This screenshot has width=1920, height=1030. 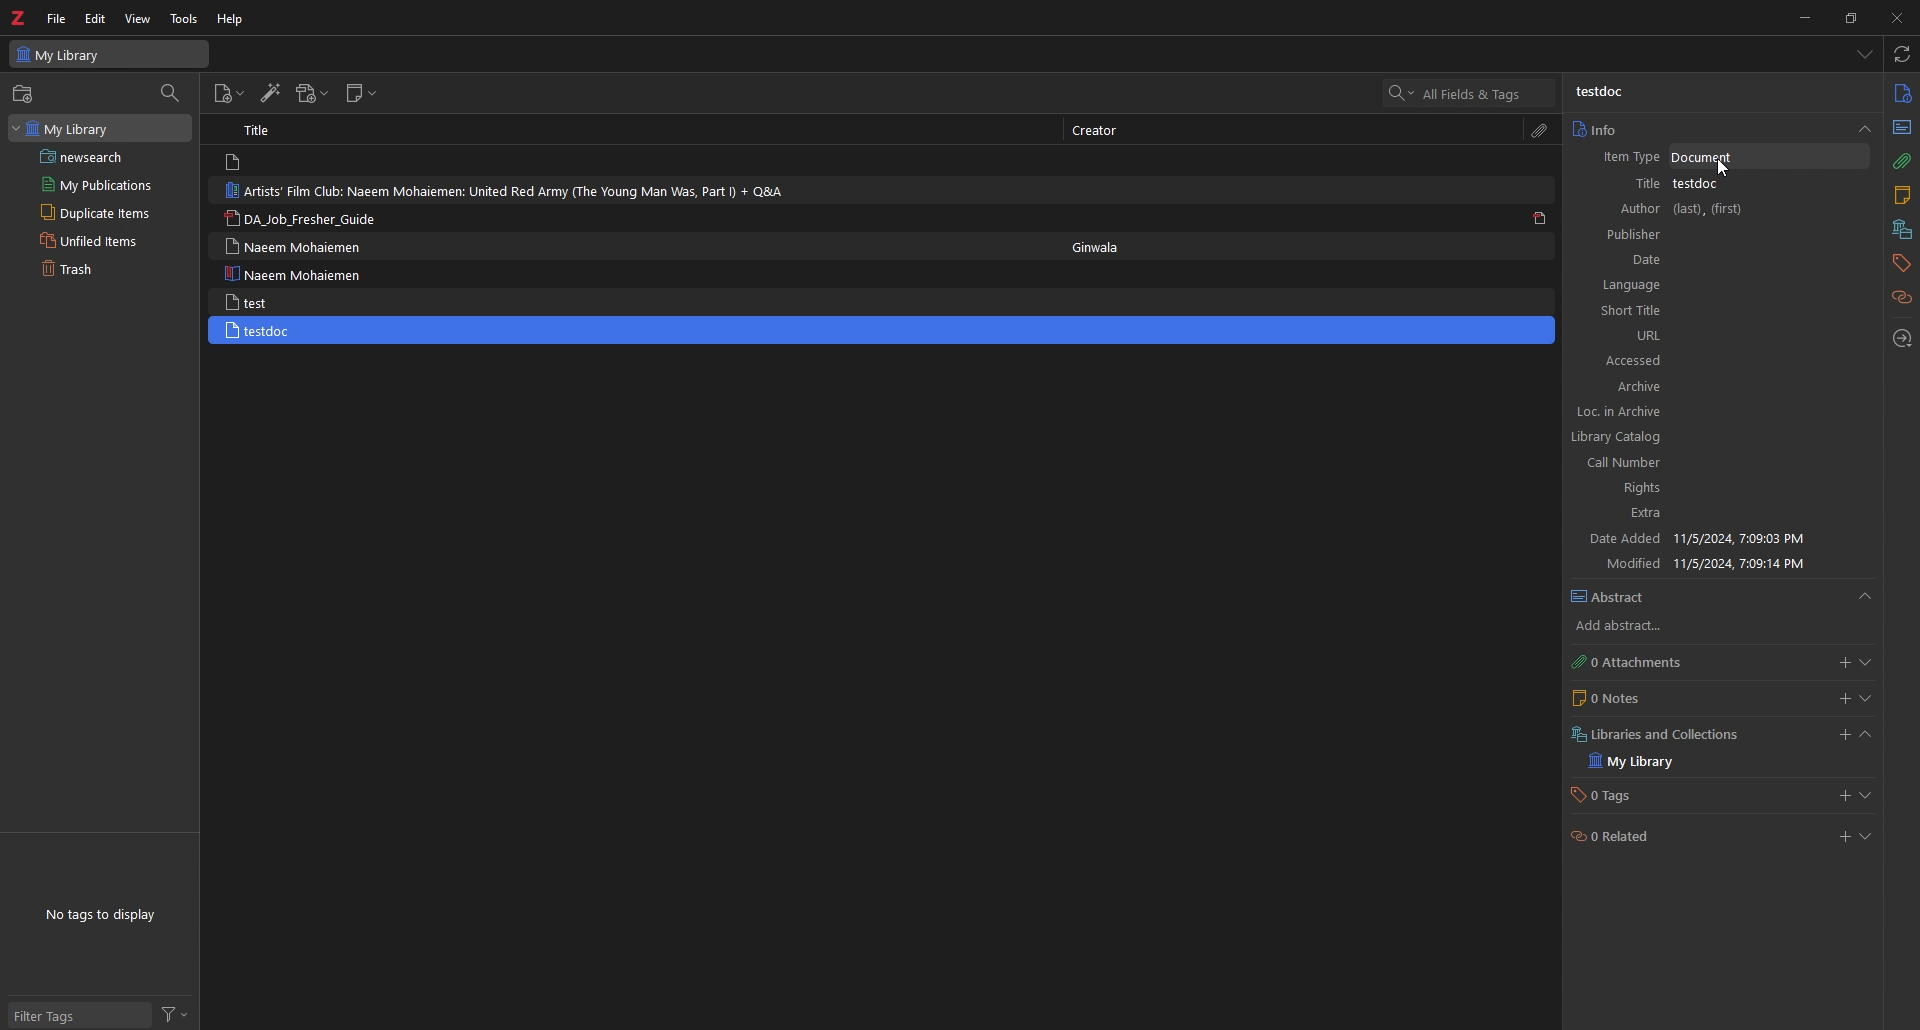 What do you see at coordinates (25, 94) in the screenshot?
I see `new collection` at bounding box center [25, 94].